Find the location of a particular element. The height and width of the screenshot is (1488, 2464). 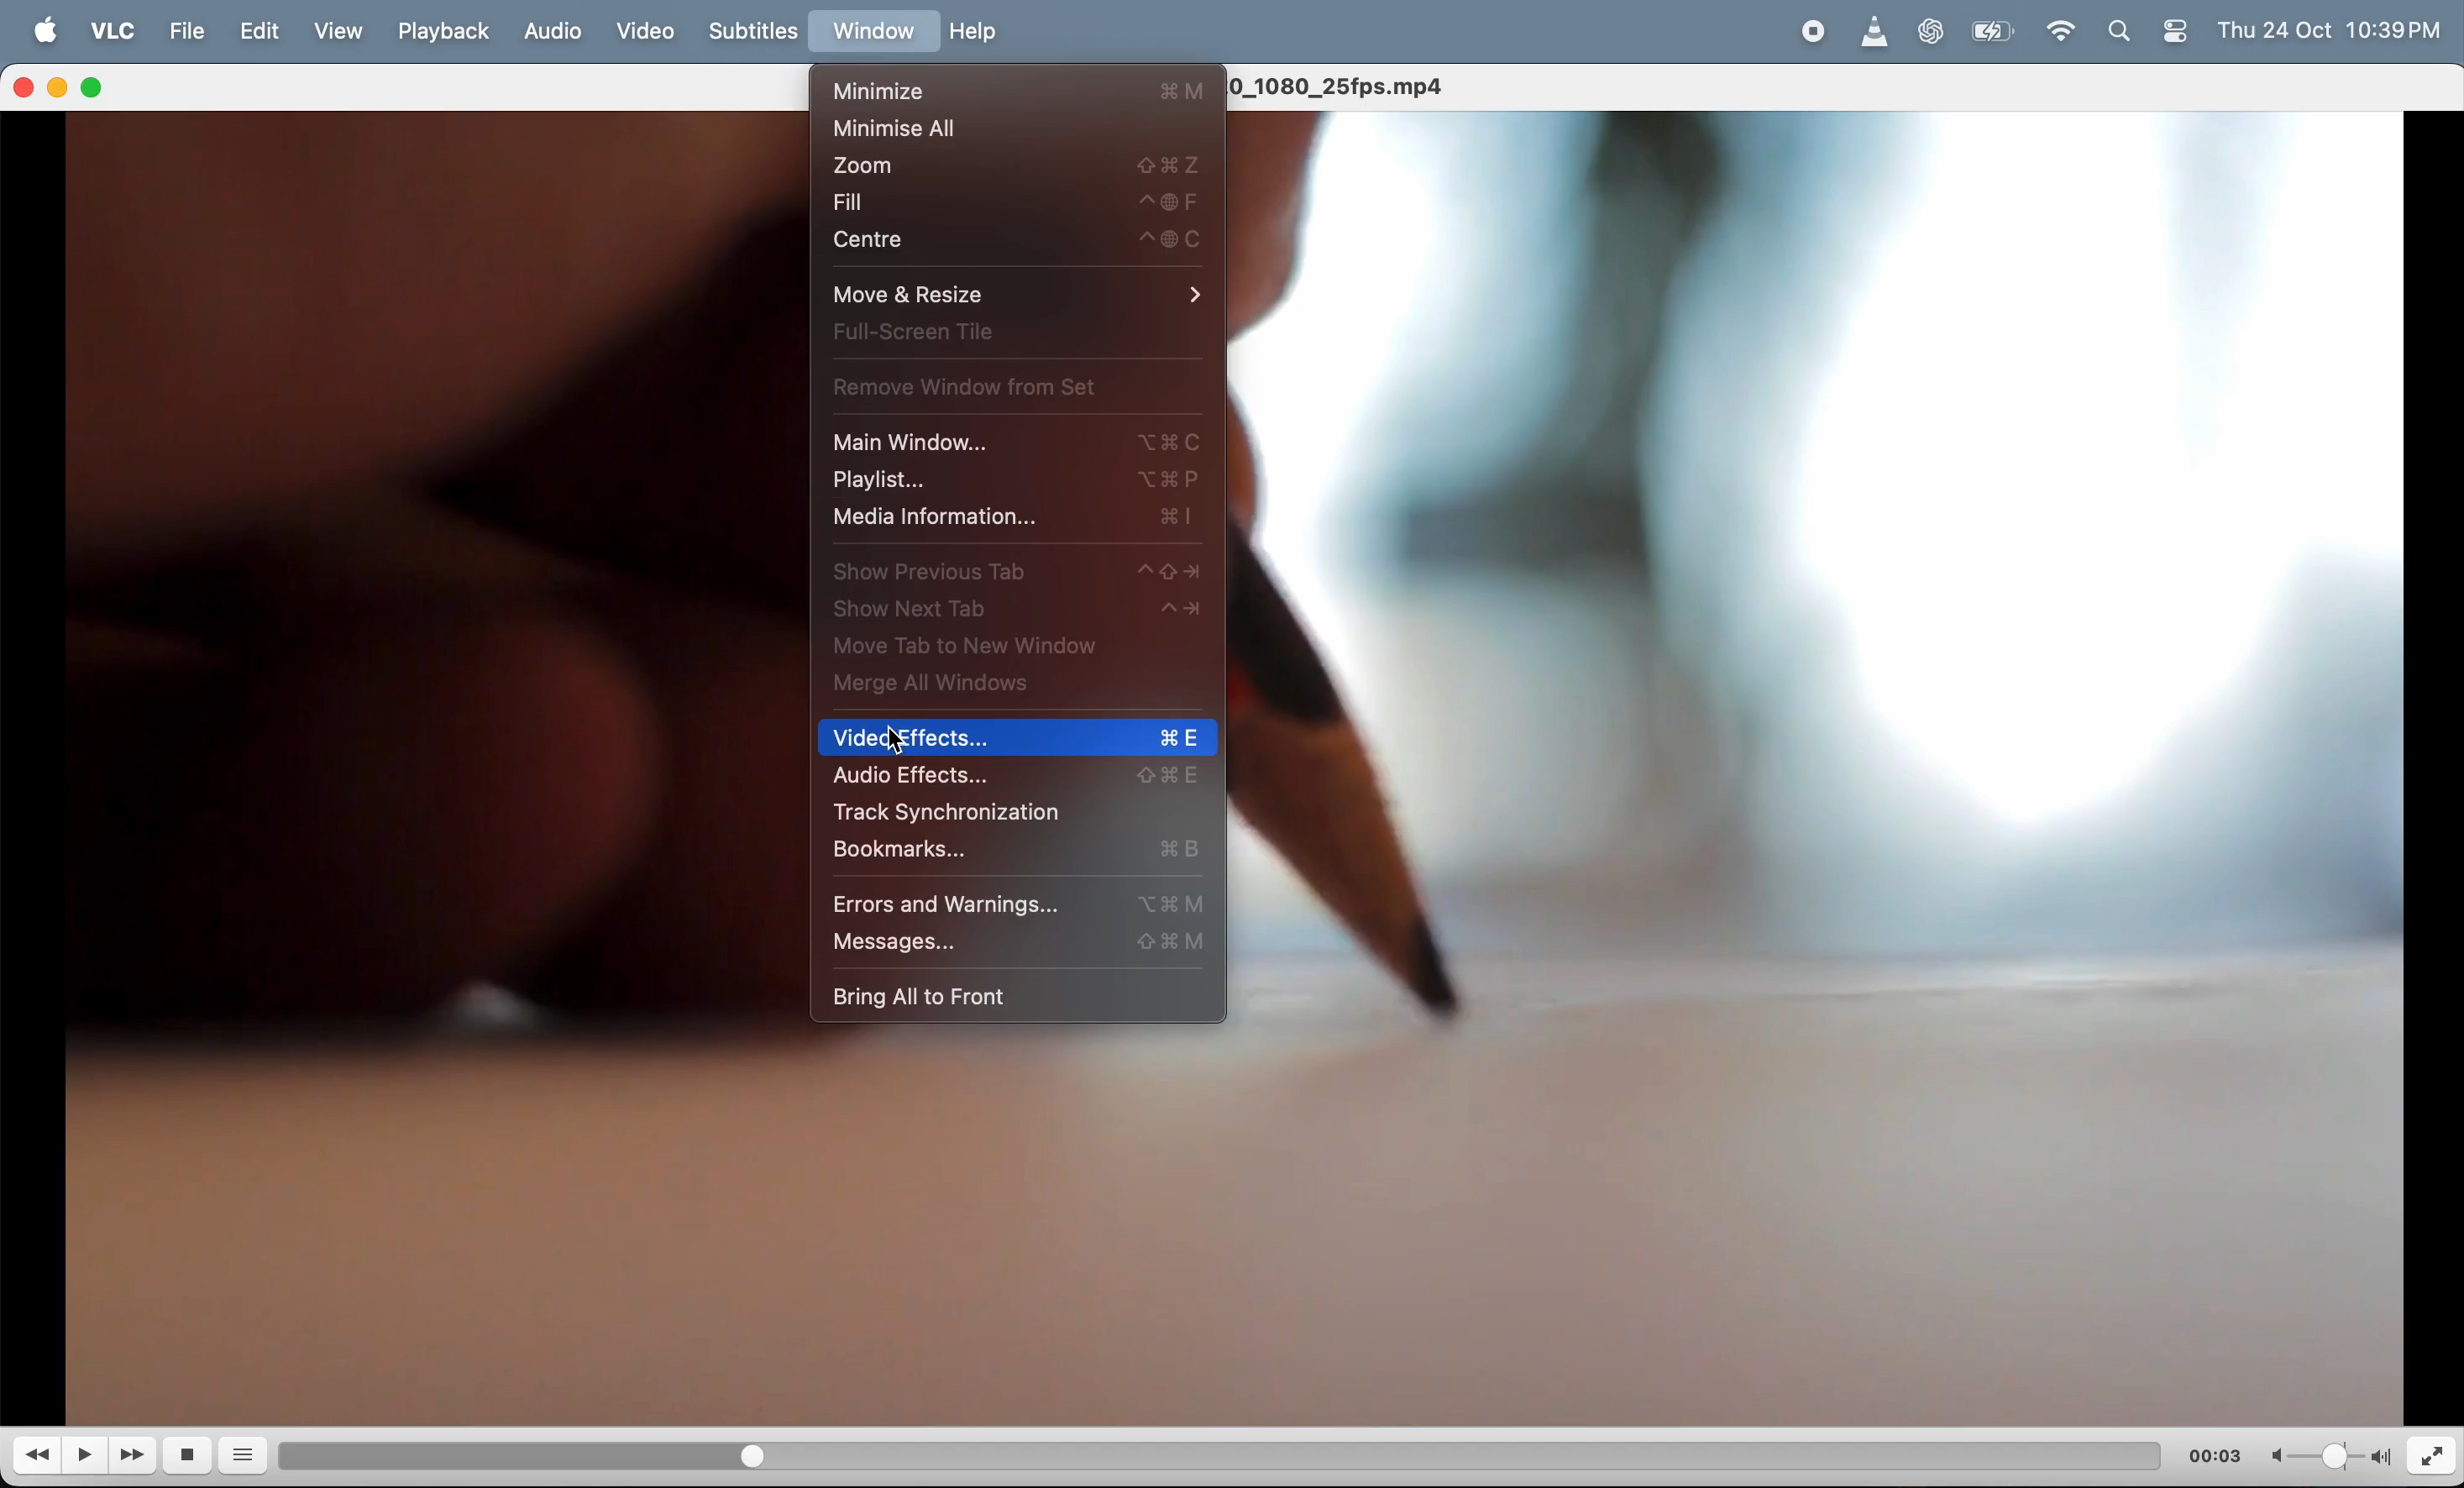

messages is located at coordinates (1012, 941).